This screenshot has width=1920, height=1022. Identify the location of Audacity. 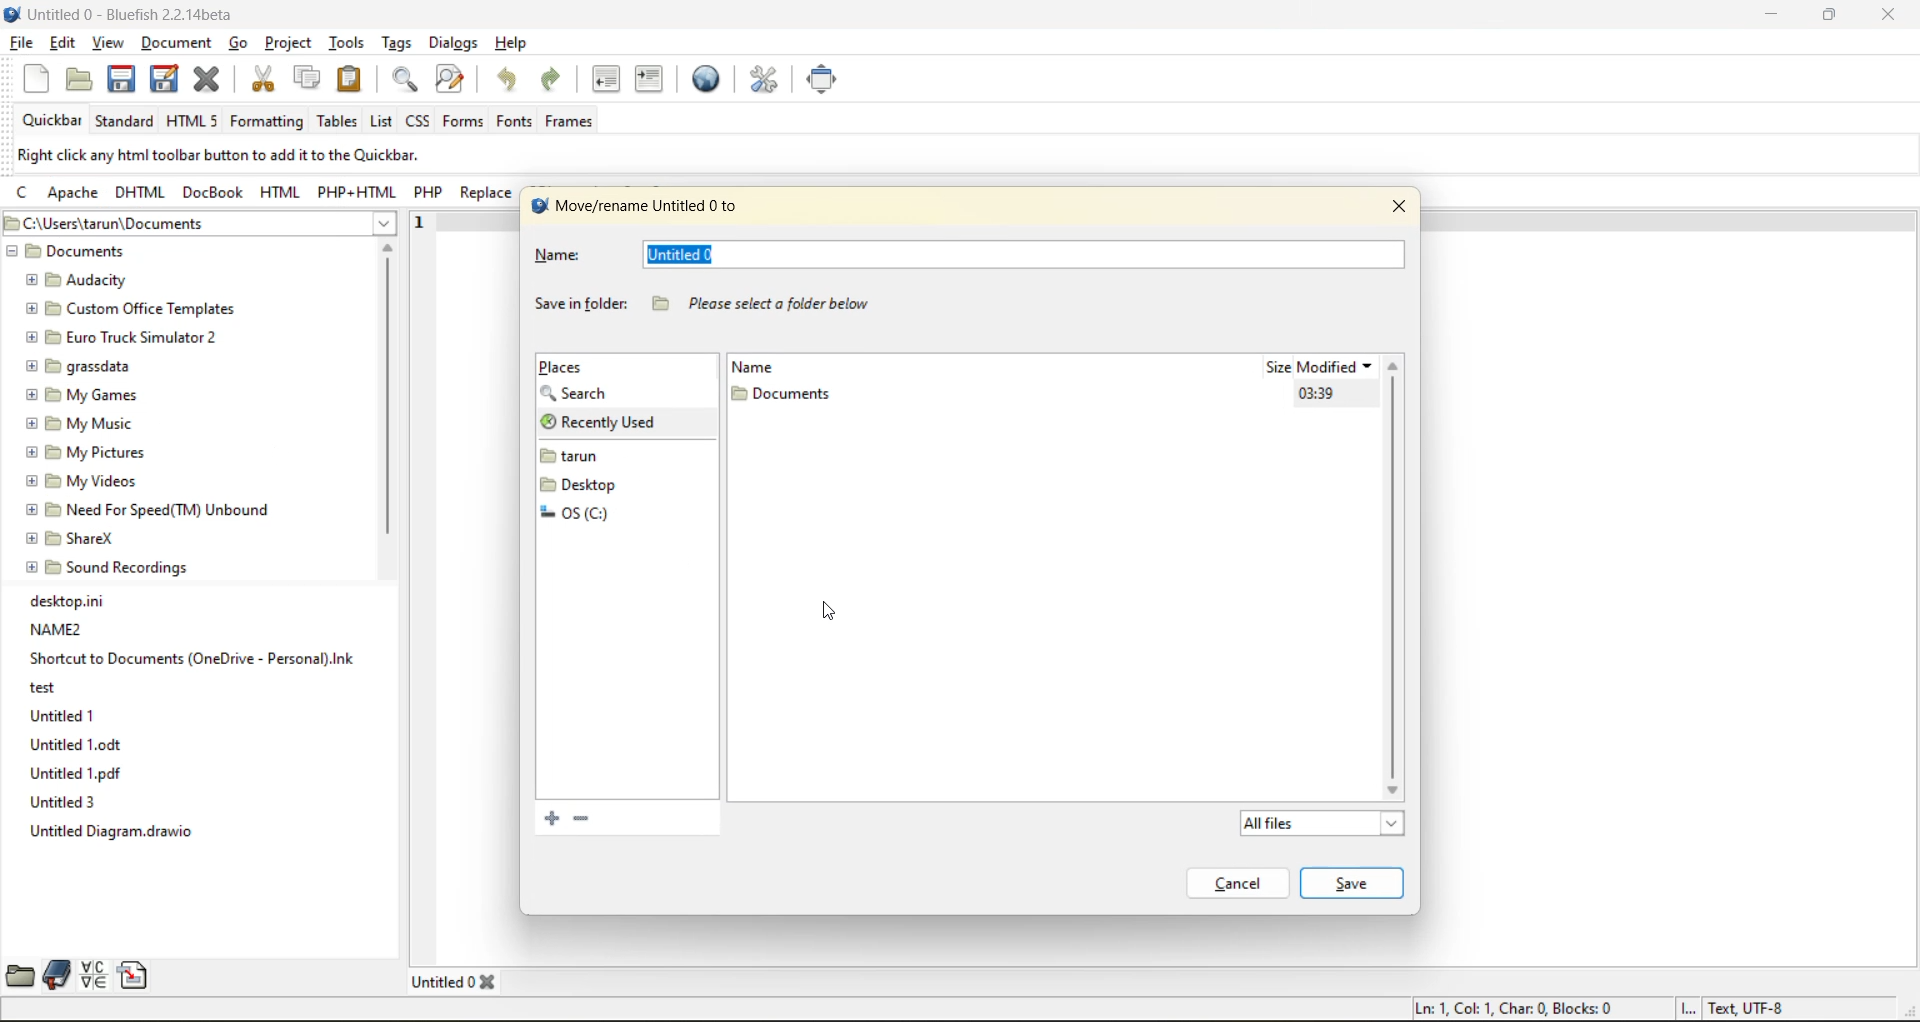
(80, 279).